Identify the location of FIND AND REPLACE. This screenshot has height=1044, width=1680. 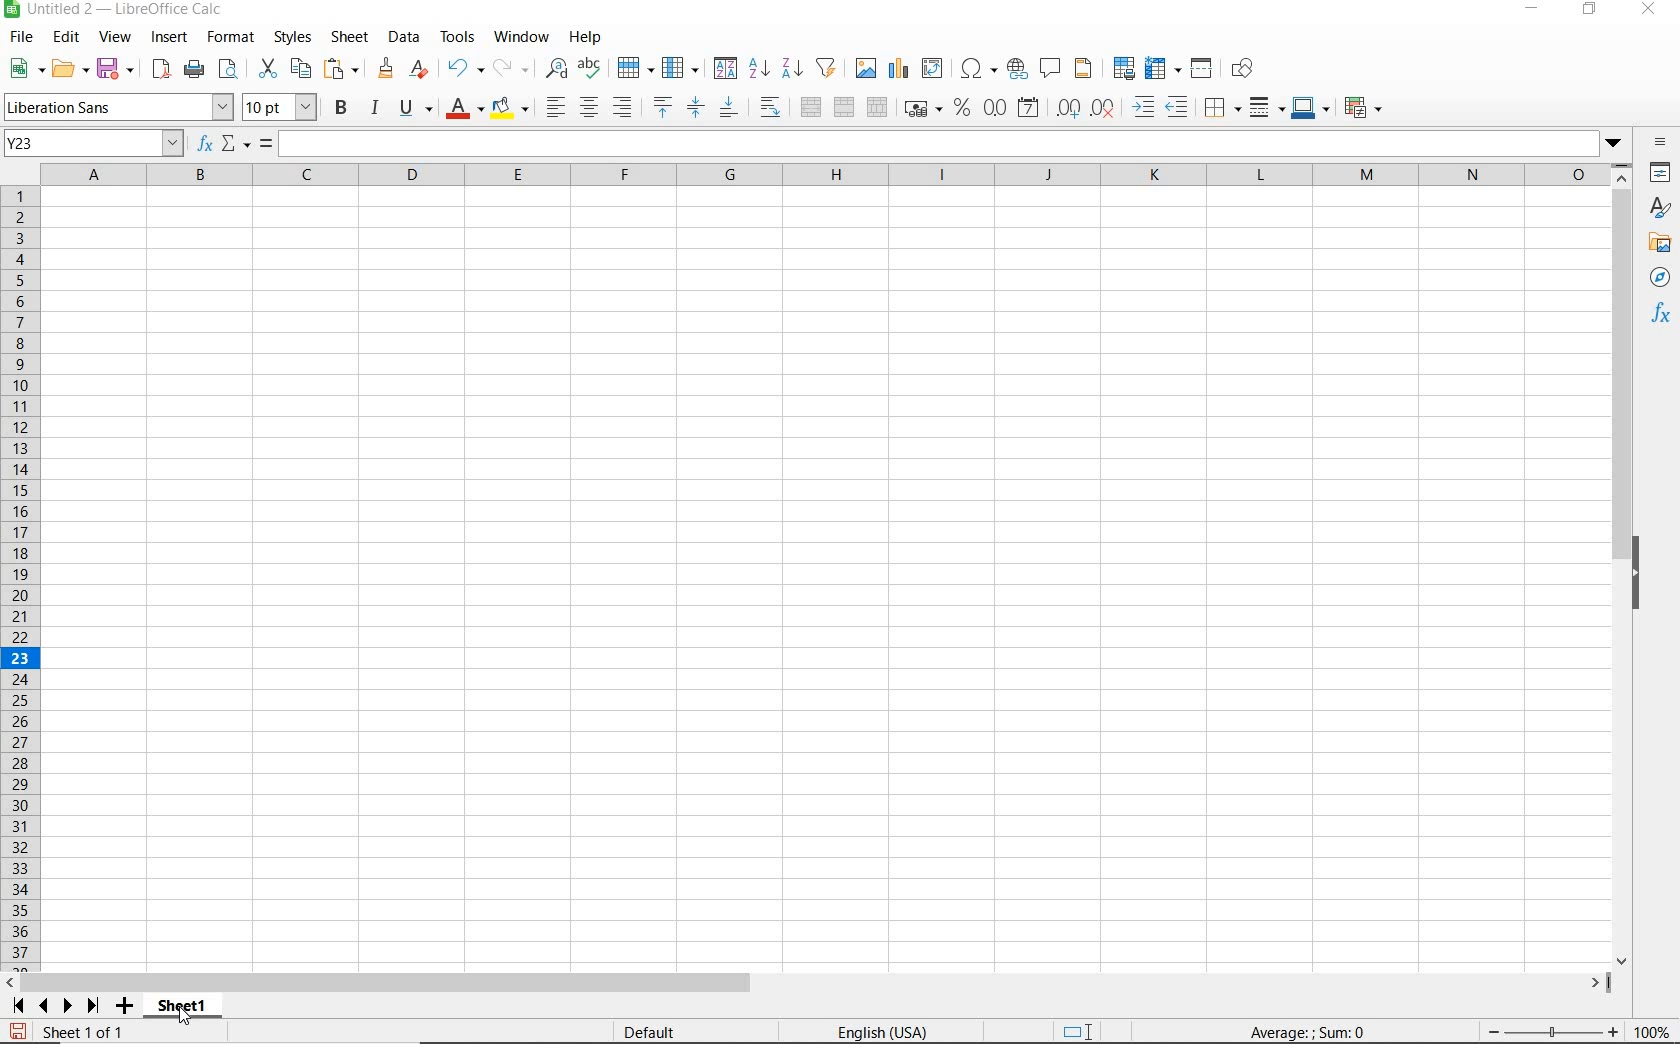
(552, 68).